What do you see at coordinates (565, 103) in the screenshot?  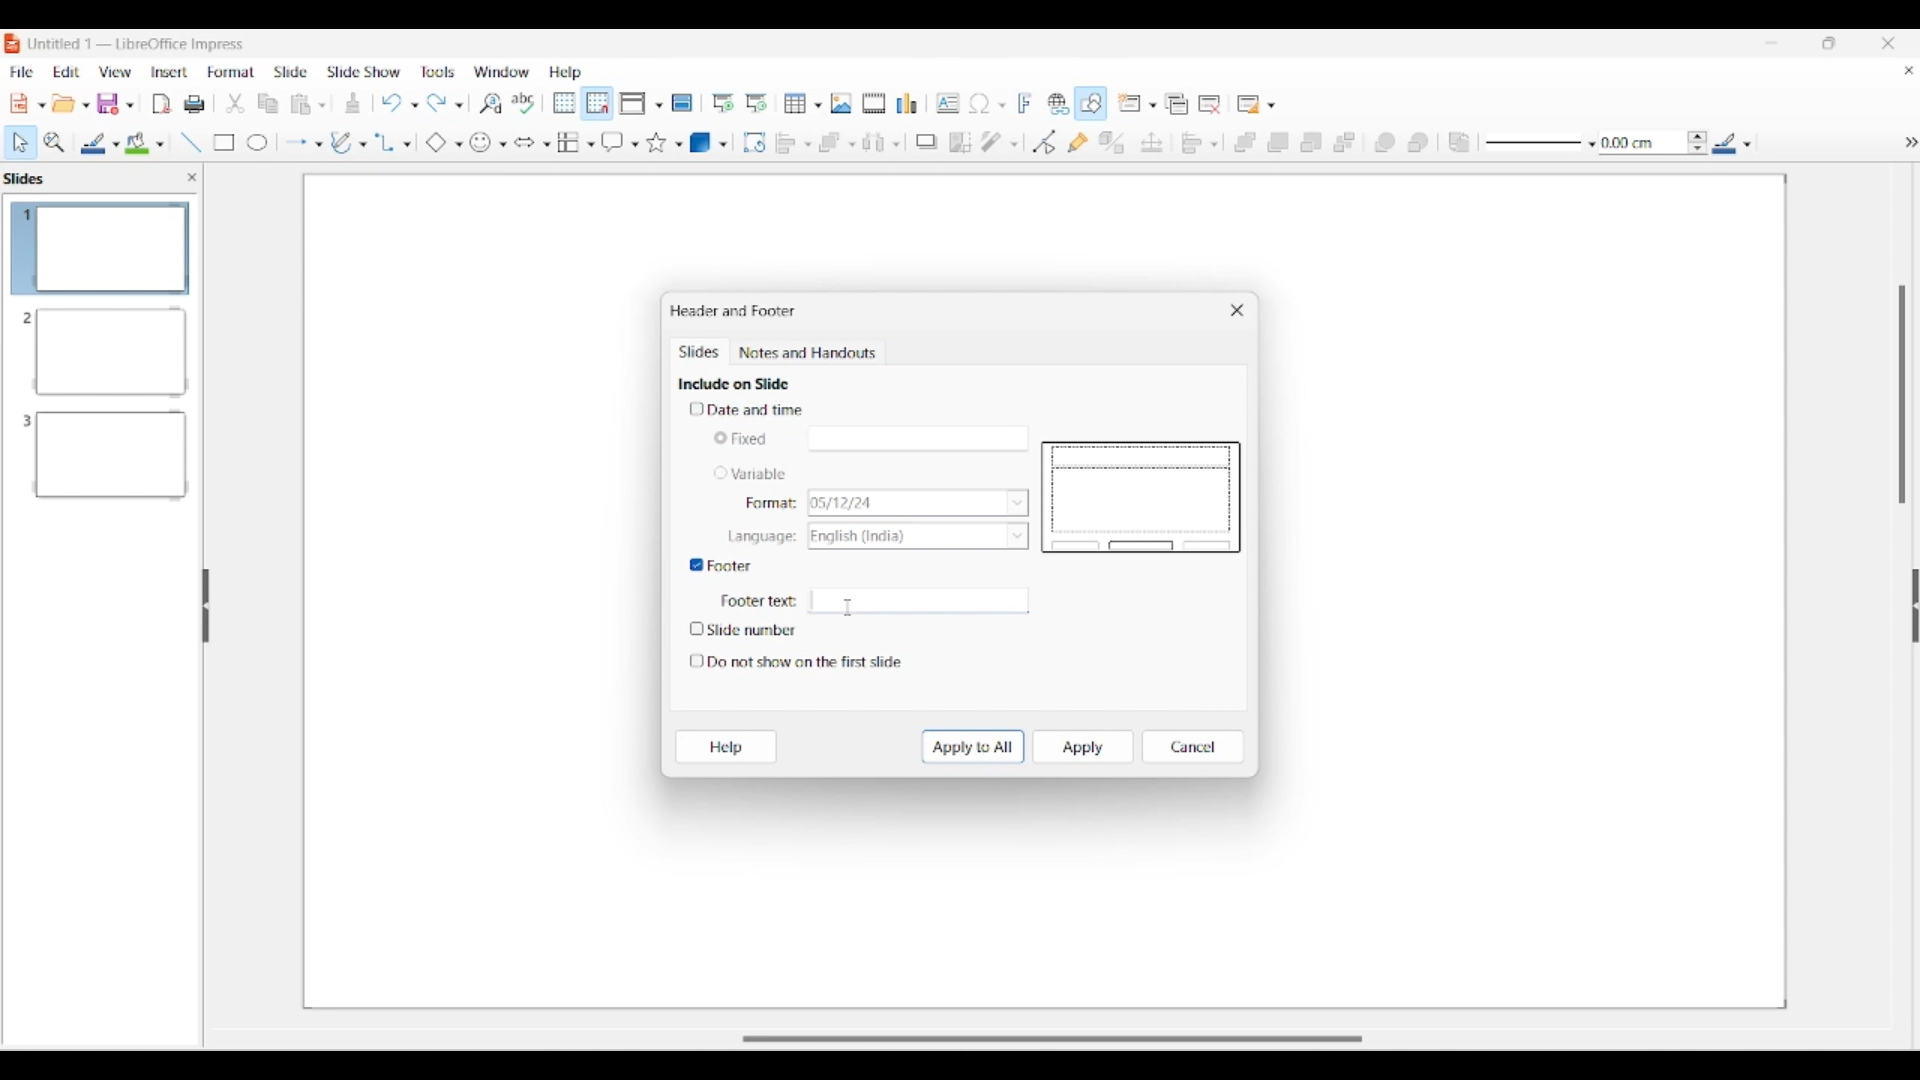 I see `Display grid` at bounding box center [565, 103].